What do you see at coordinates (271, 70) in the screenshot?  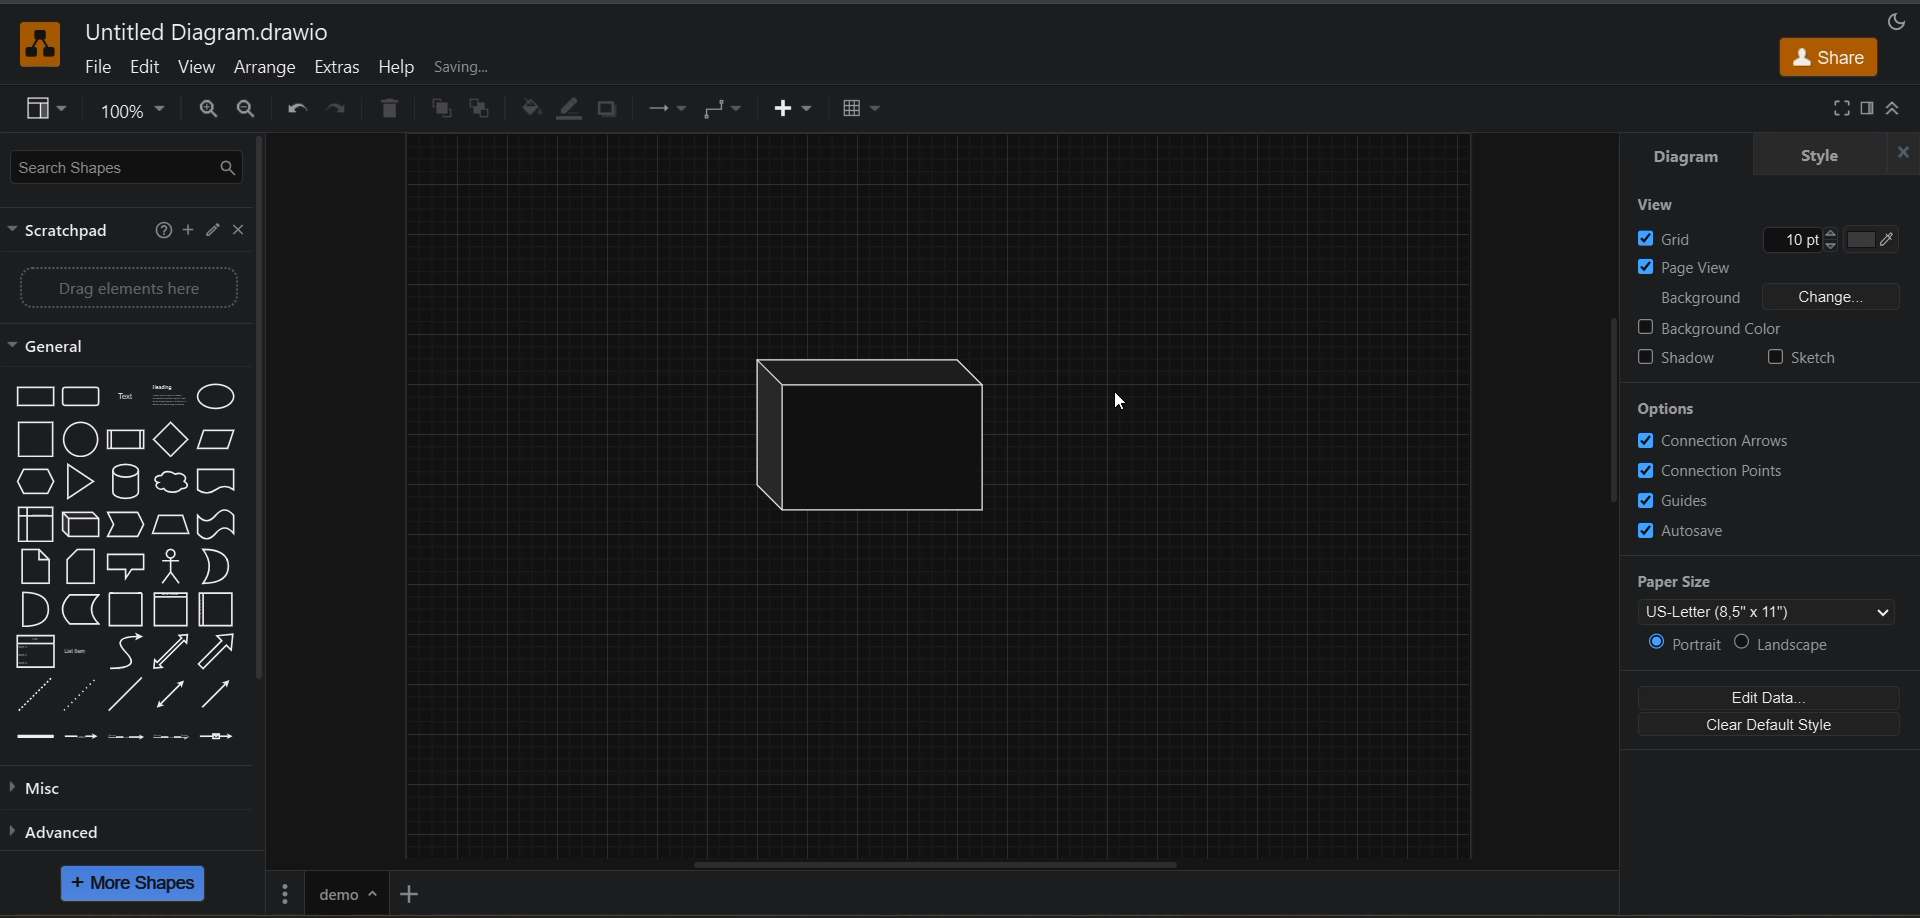 I see `arrange` at bounding box center [271, 70].